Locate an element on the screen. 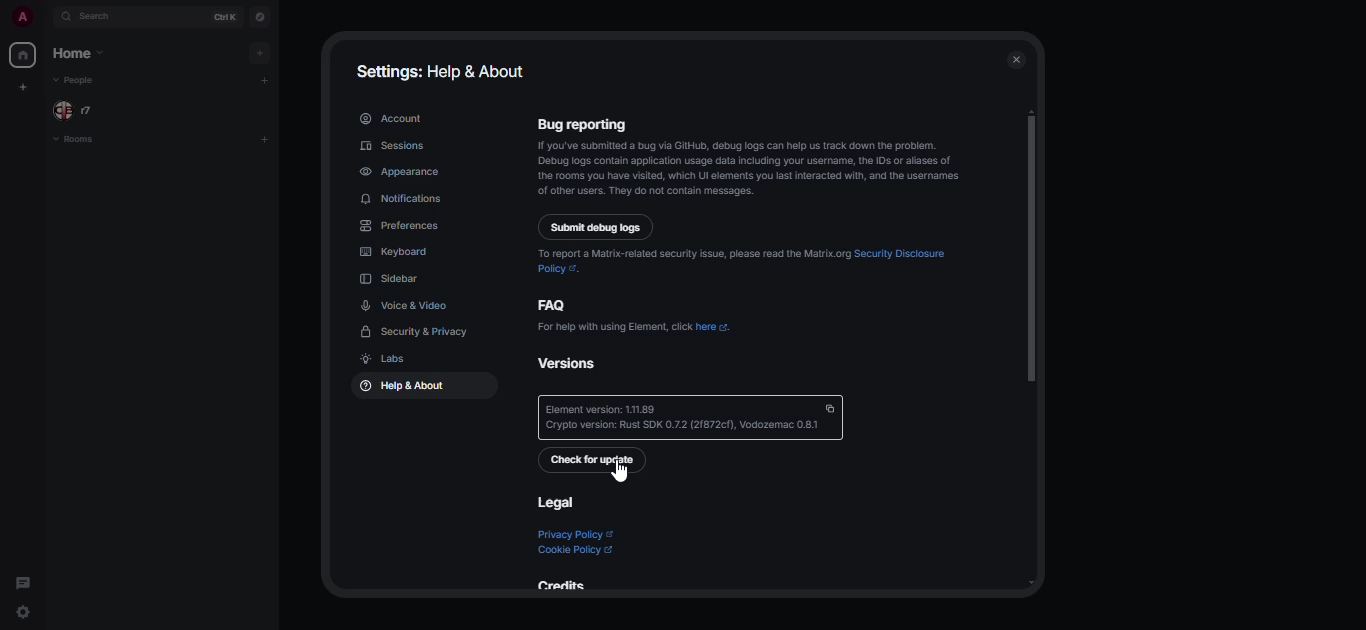 Image resolution: width=1366 pixels, height=630 pixels. labs is located at coordinates (381, 359).